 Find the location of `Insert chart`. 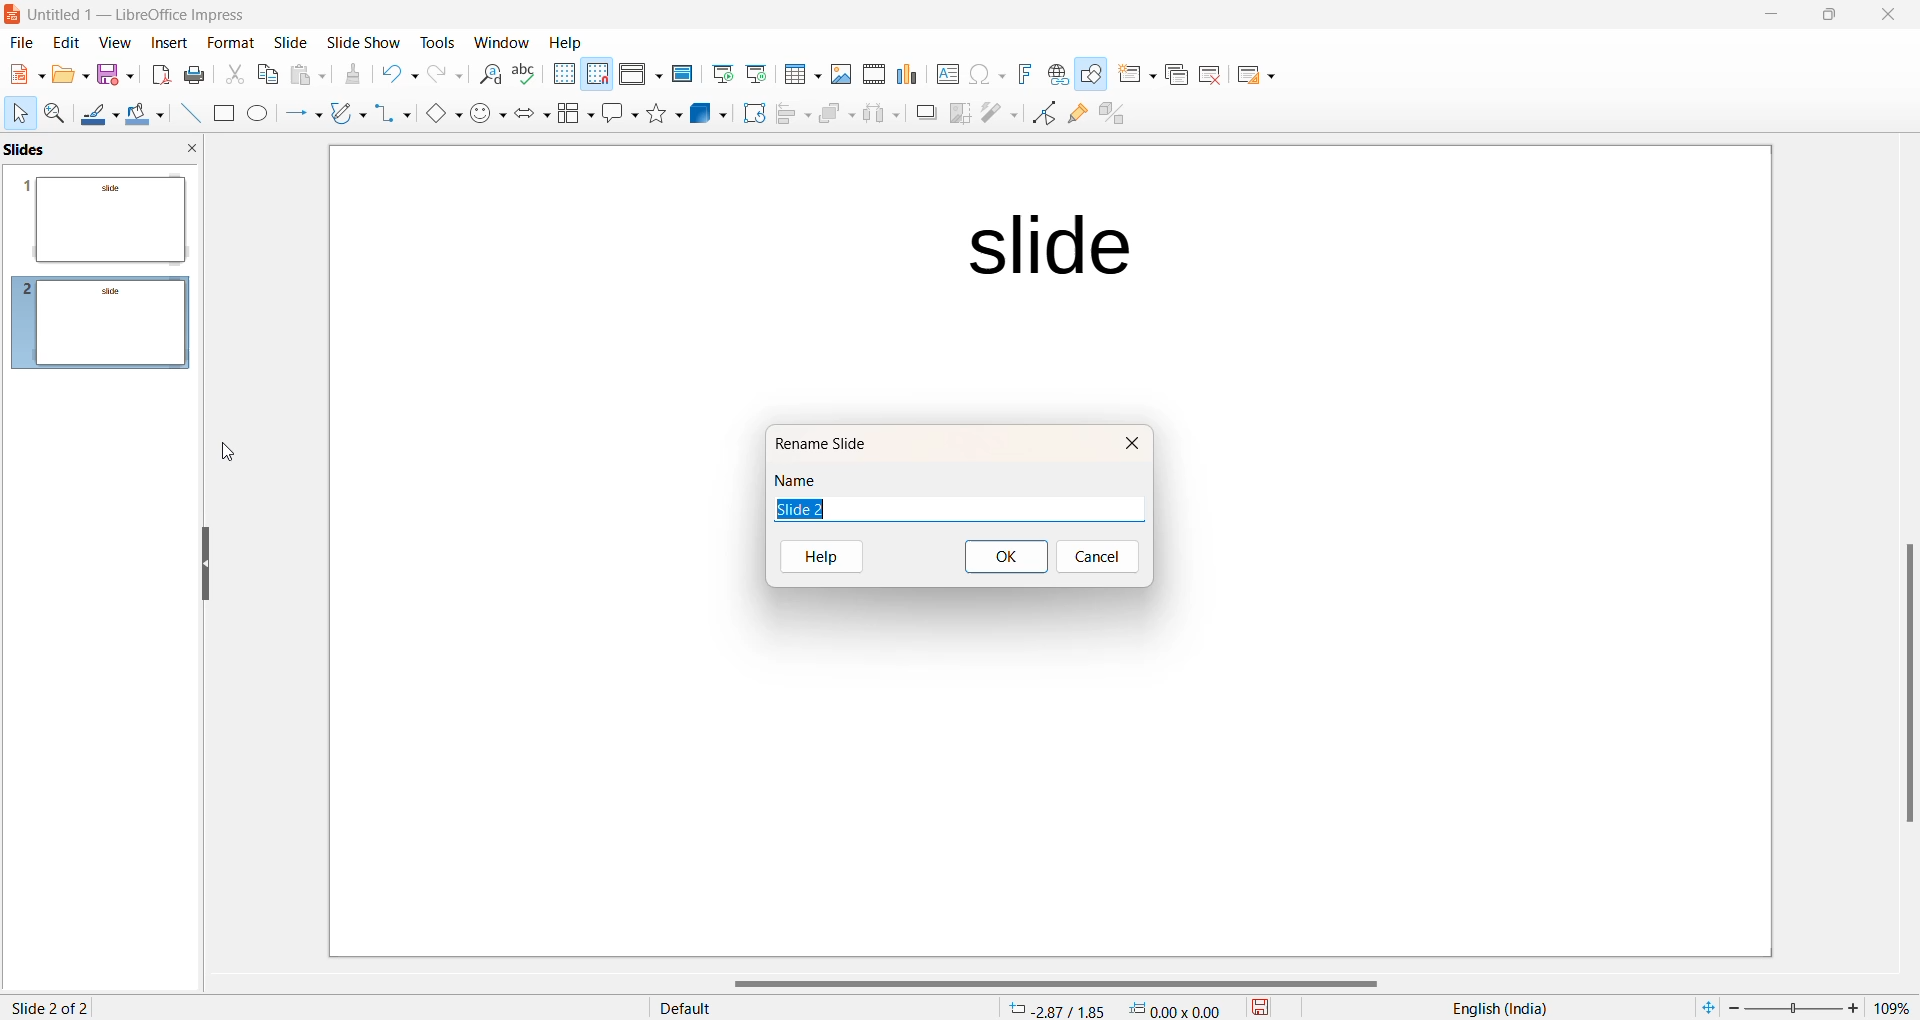

Insert chart is located at coordinates (903, 74).